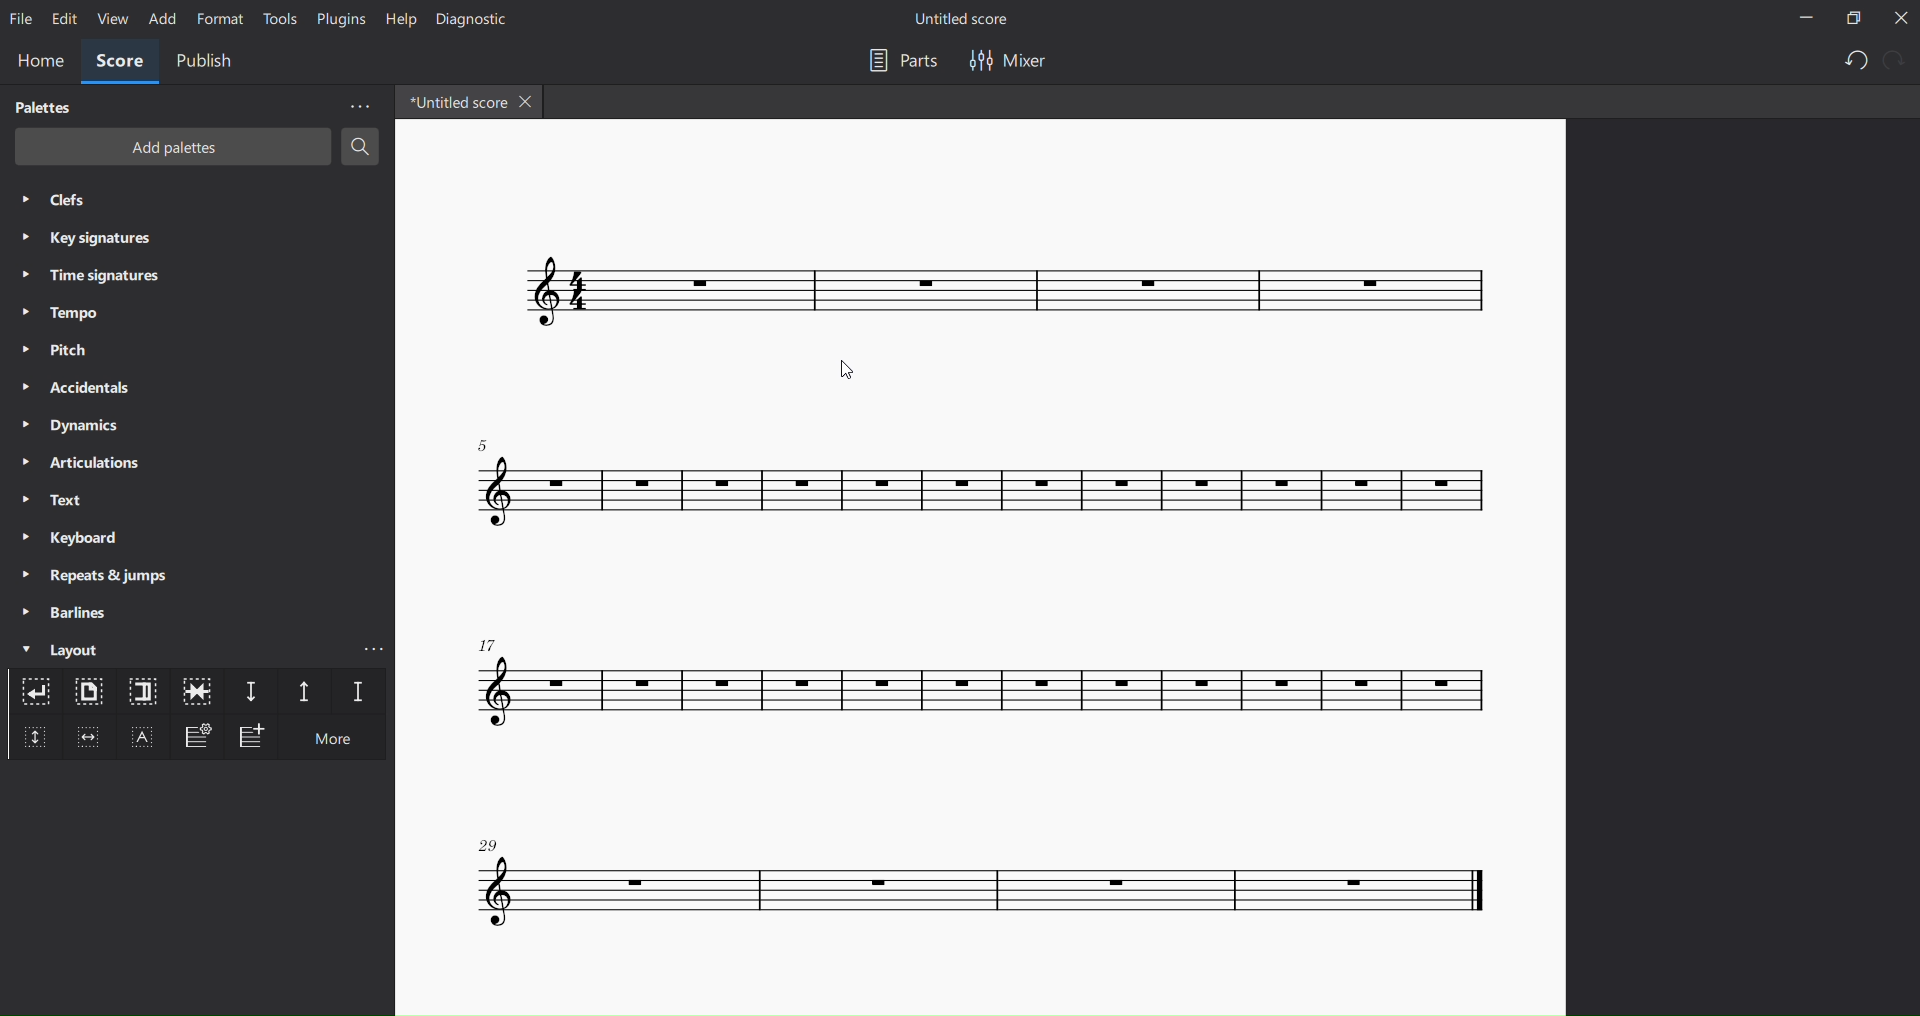 The image size is (1920, 1016). Describe the element at coordinates (90, 695) in the screenshot. I see `page break` at that location.